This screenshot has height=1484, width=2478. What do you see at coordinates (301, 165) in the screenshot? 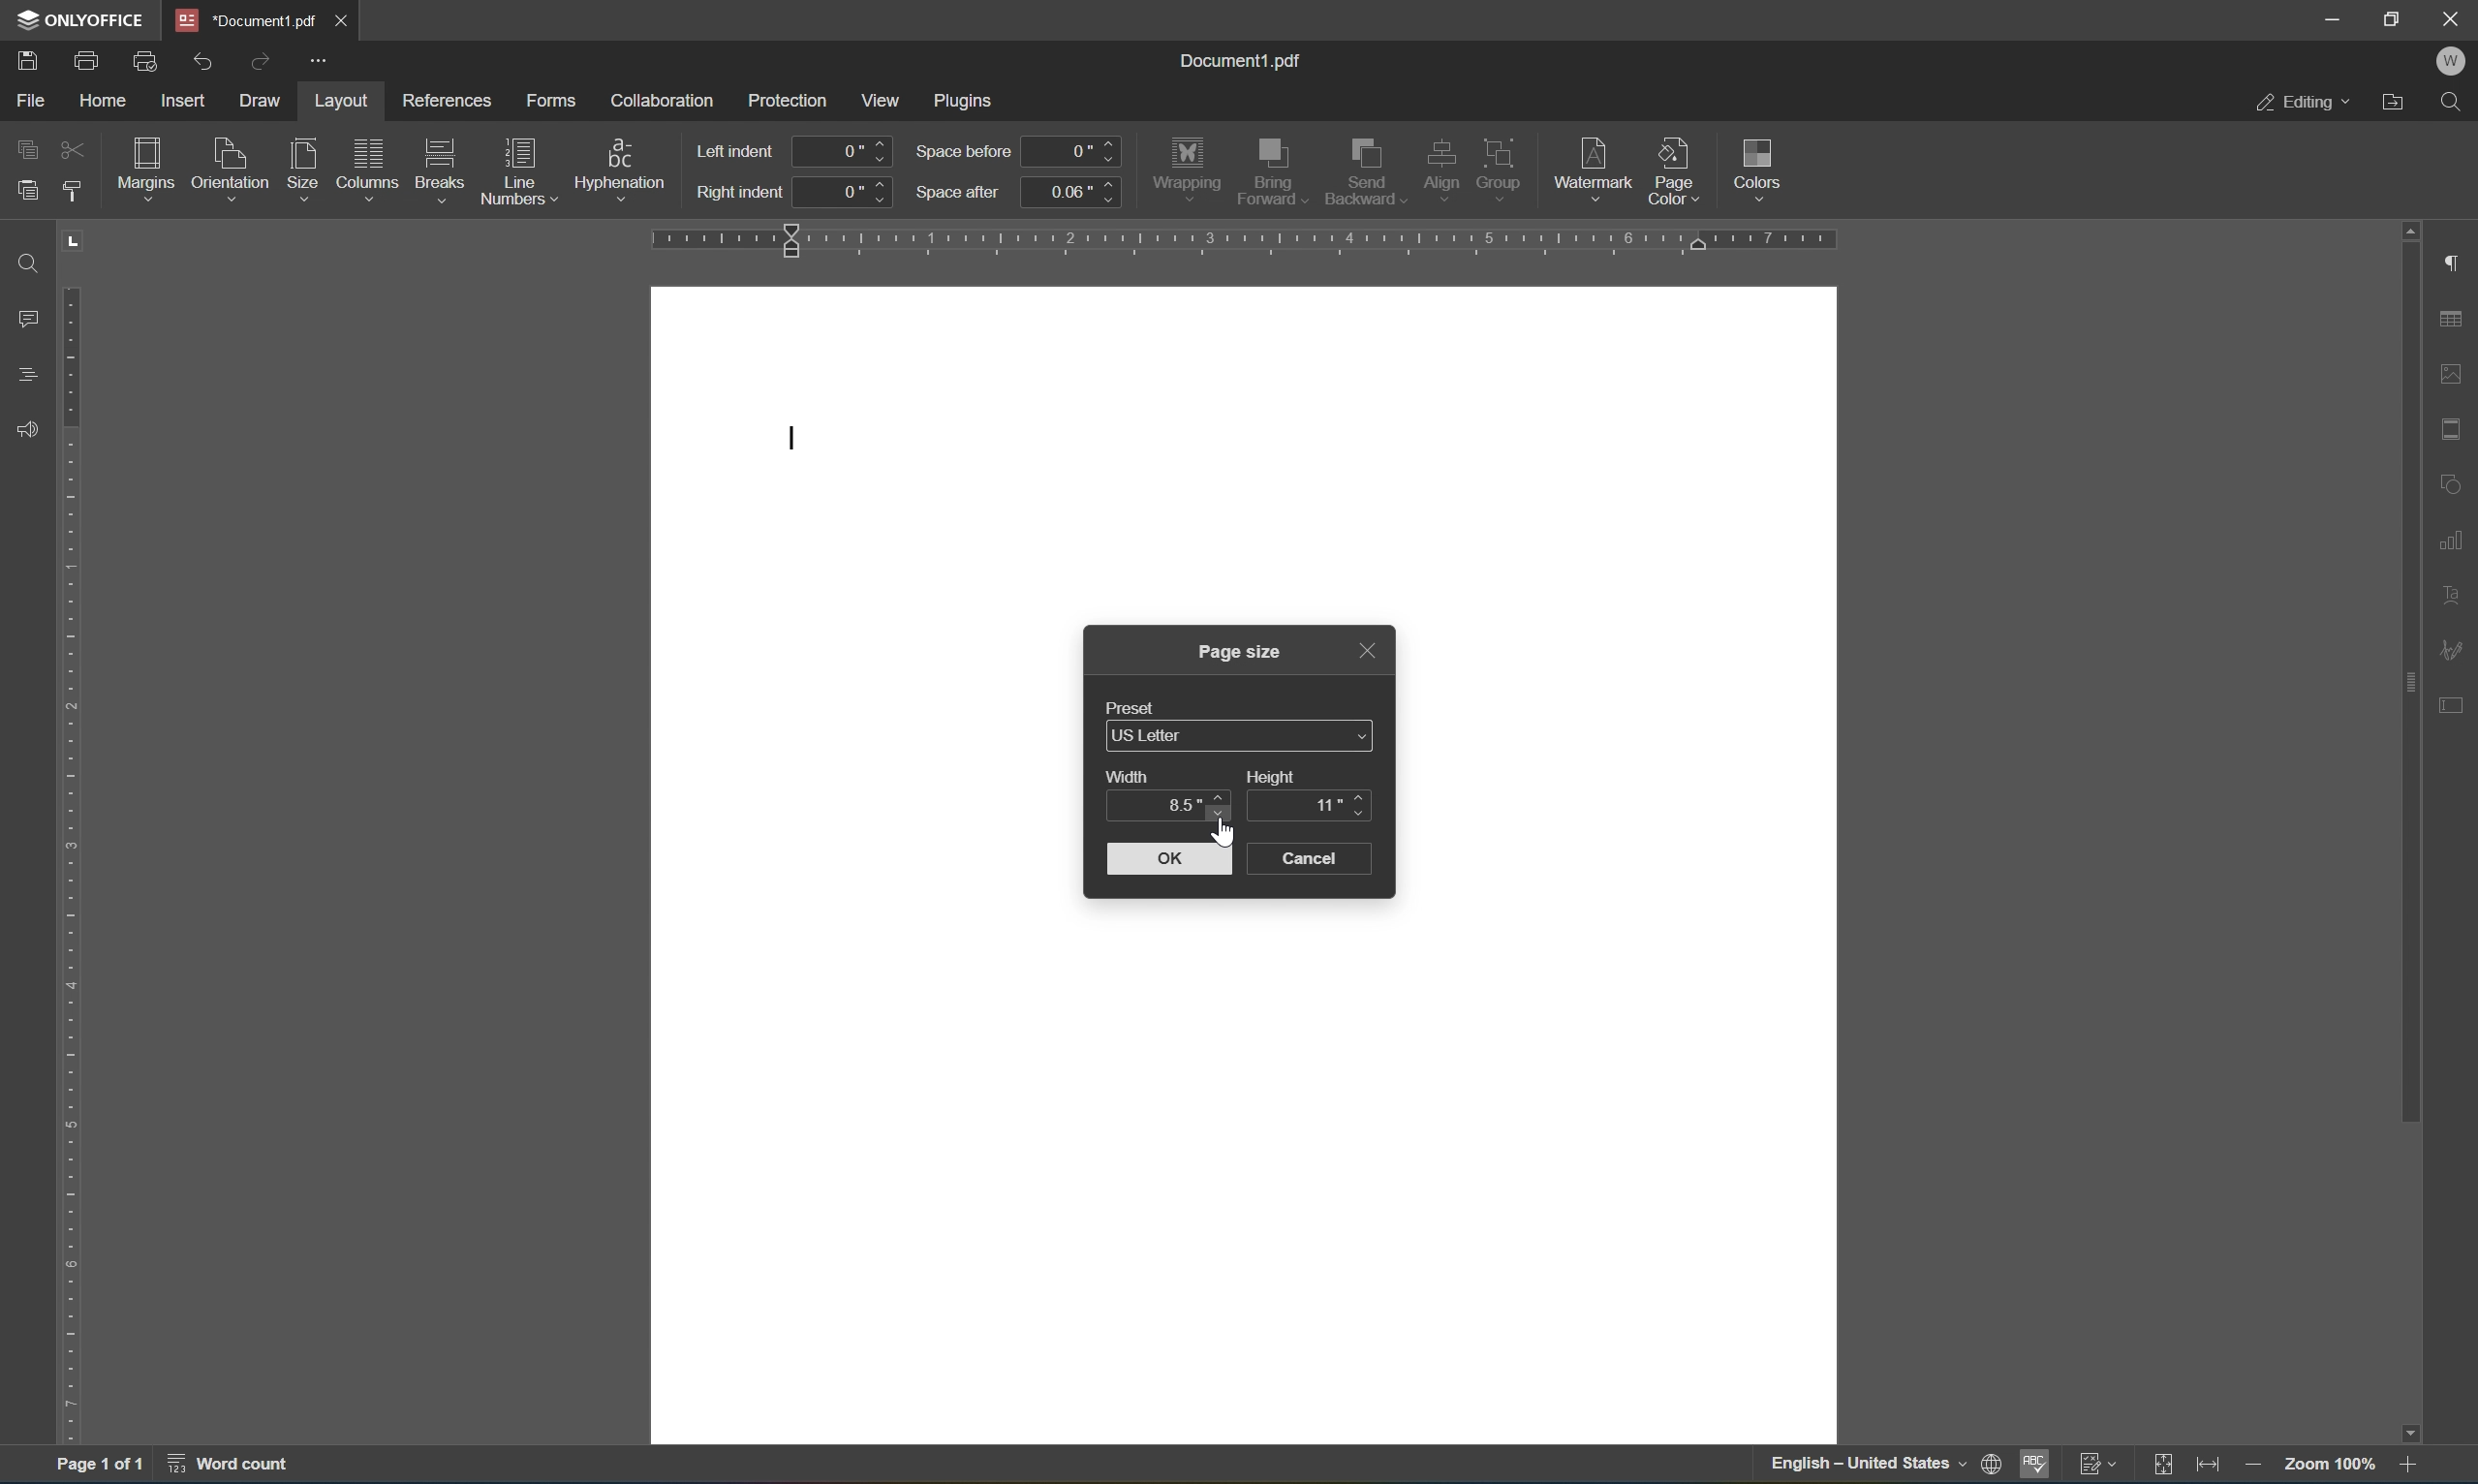
I see `size with active cursor` at bounding box center [301, 165].